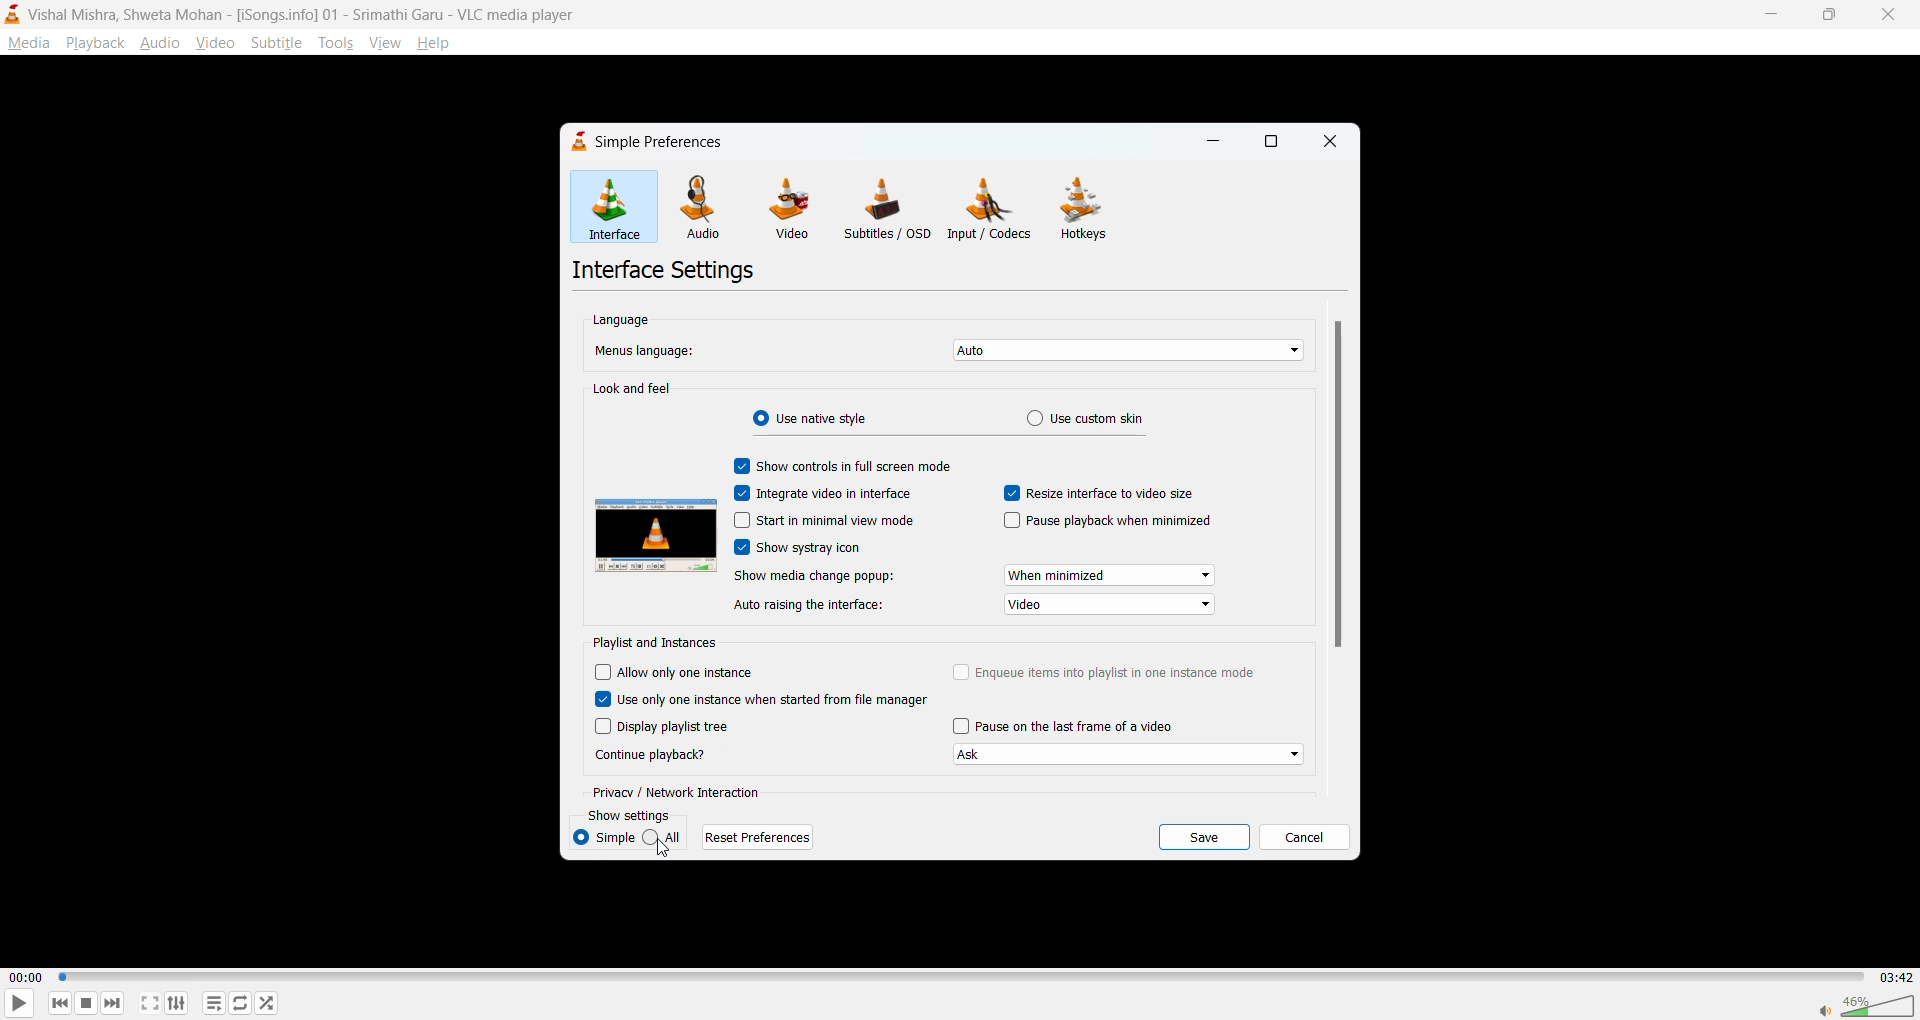 The image size is (1920, 1020). What do you see at coordinates (679, 792) in the screenshot?
I see `privacy/network interaction` at bounding box center [679, 792].